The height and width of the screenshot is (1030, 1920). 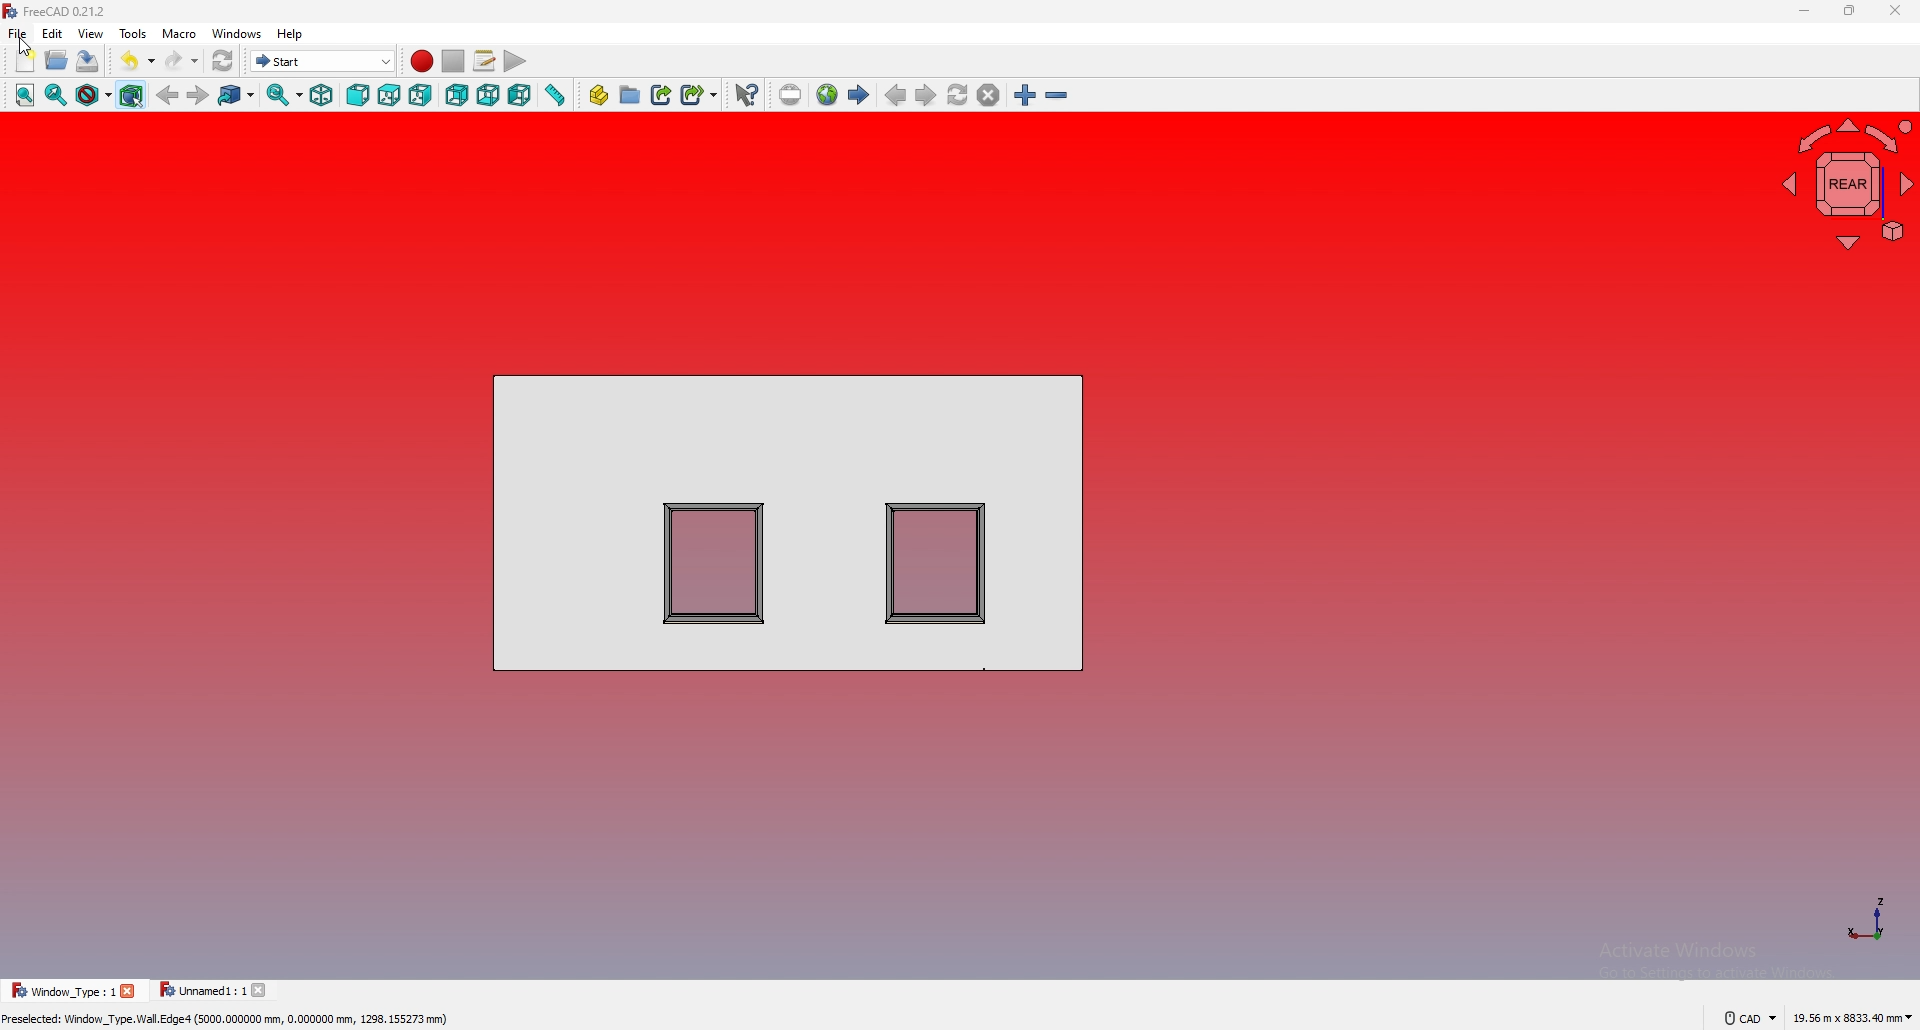 What do you see at coordinates (63, 990) in the screenshot?
I see `Window_Type: 1` at bounding box center [63, 990].